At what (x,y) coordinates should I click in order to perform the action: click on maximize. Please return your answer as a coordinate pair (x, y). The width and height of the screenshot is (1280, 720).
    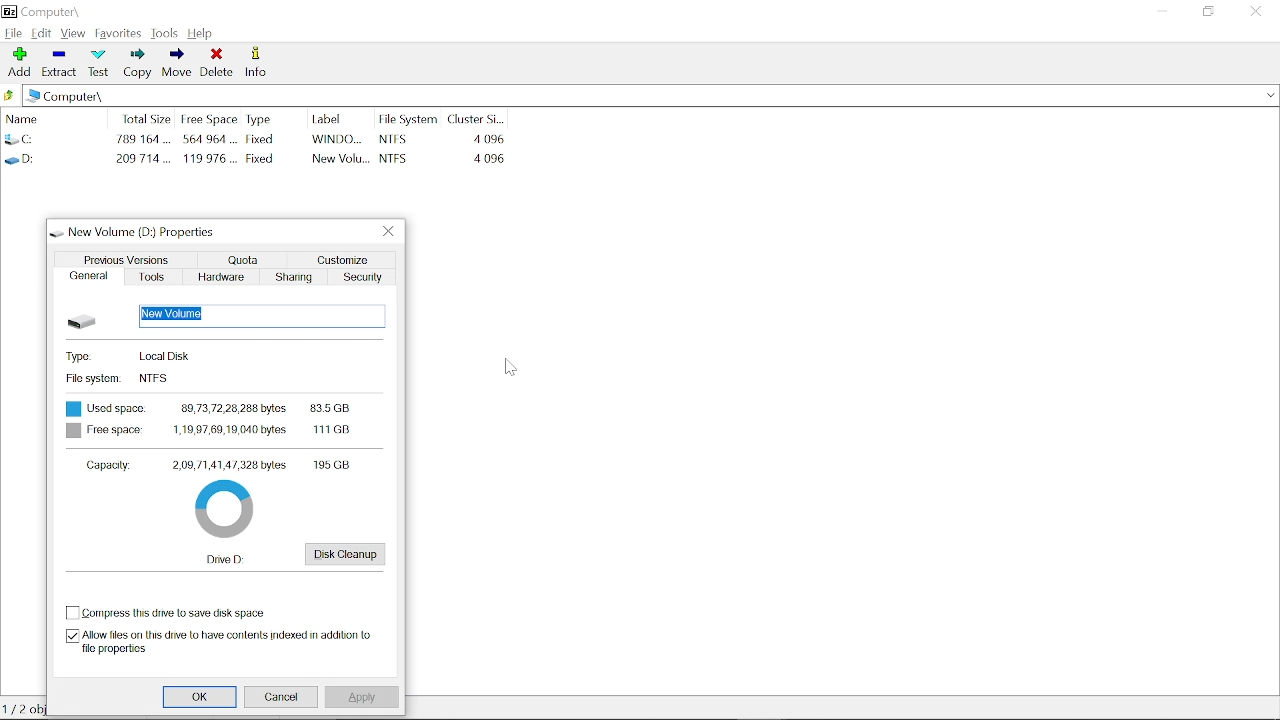
    Looking at the image, I should click on (1206, 14).